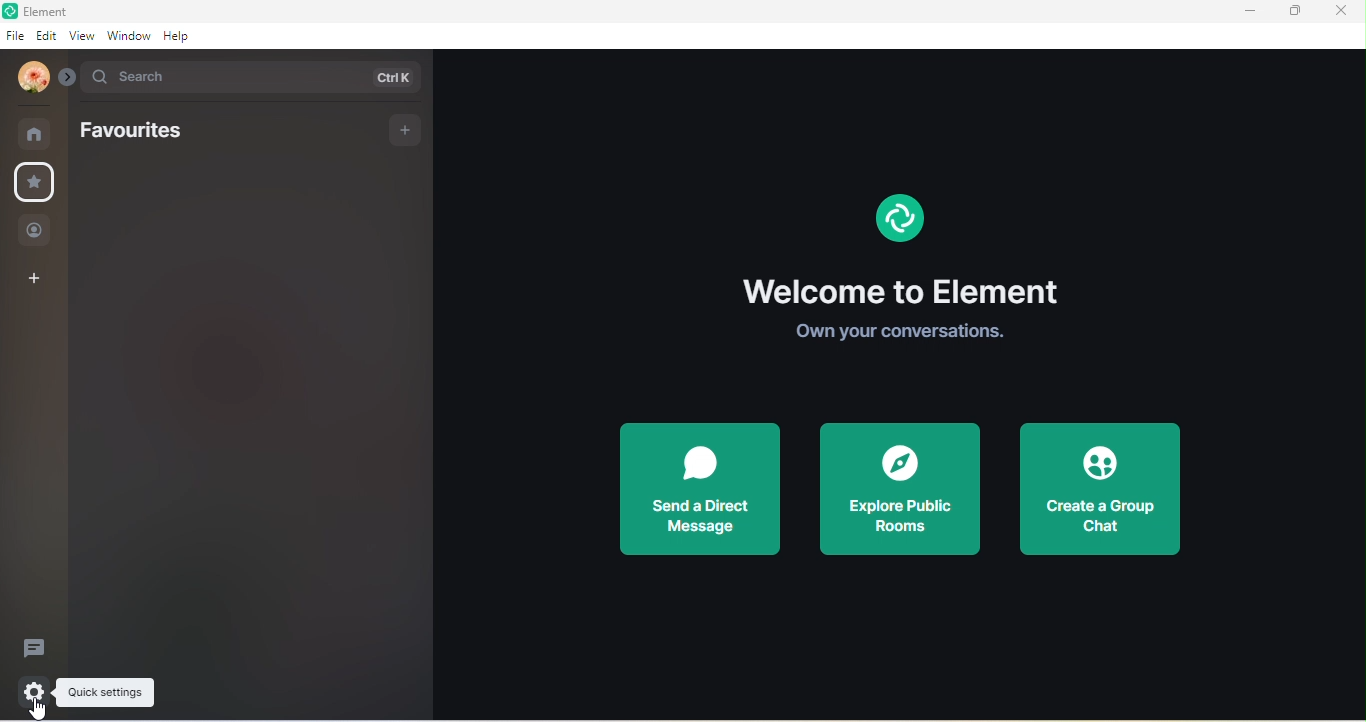  I want to click on minimize, so click(1245, 14).